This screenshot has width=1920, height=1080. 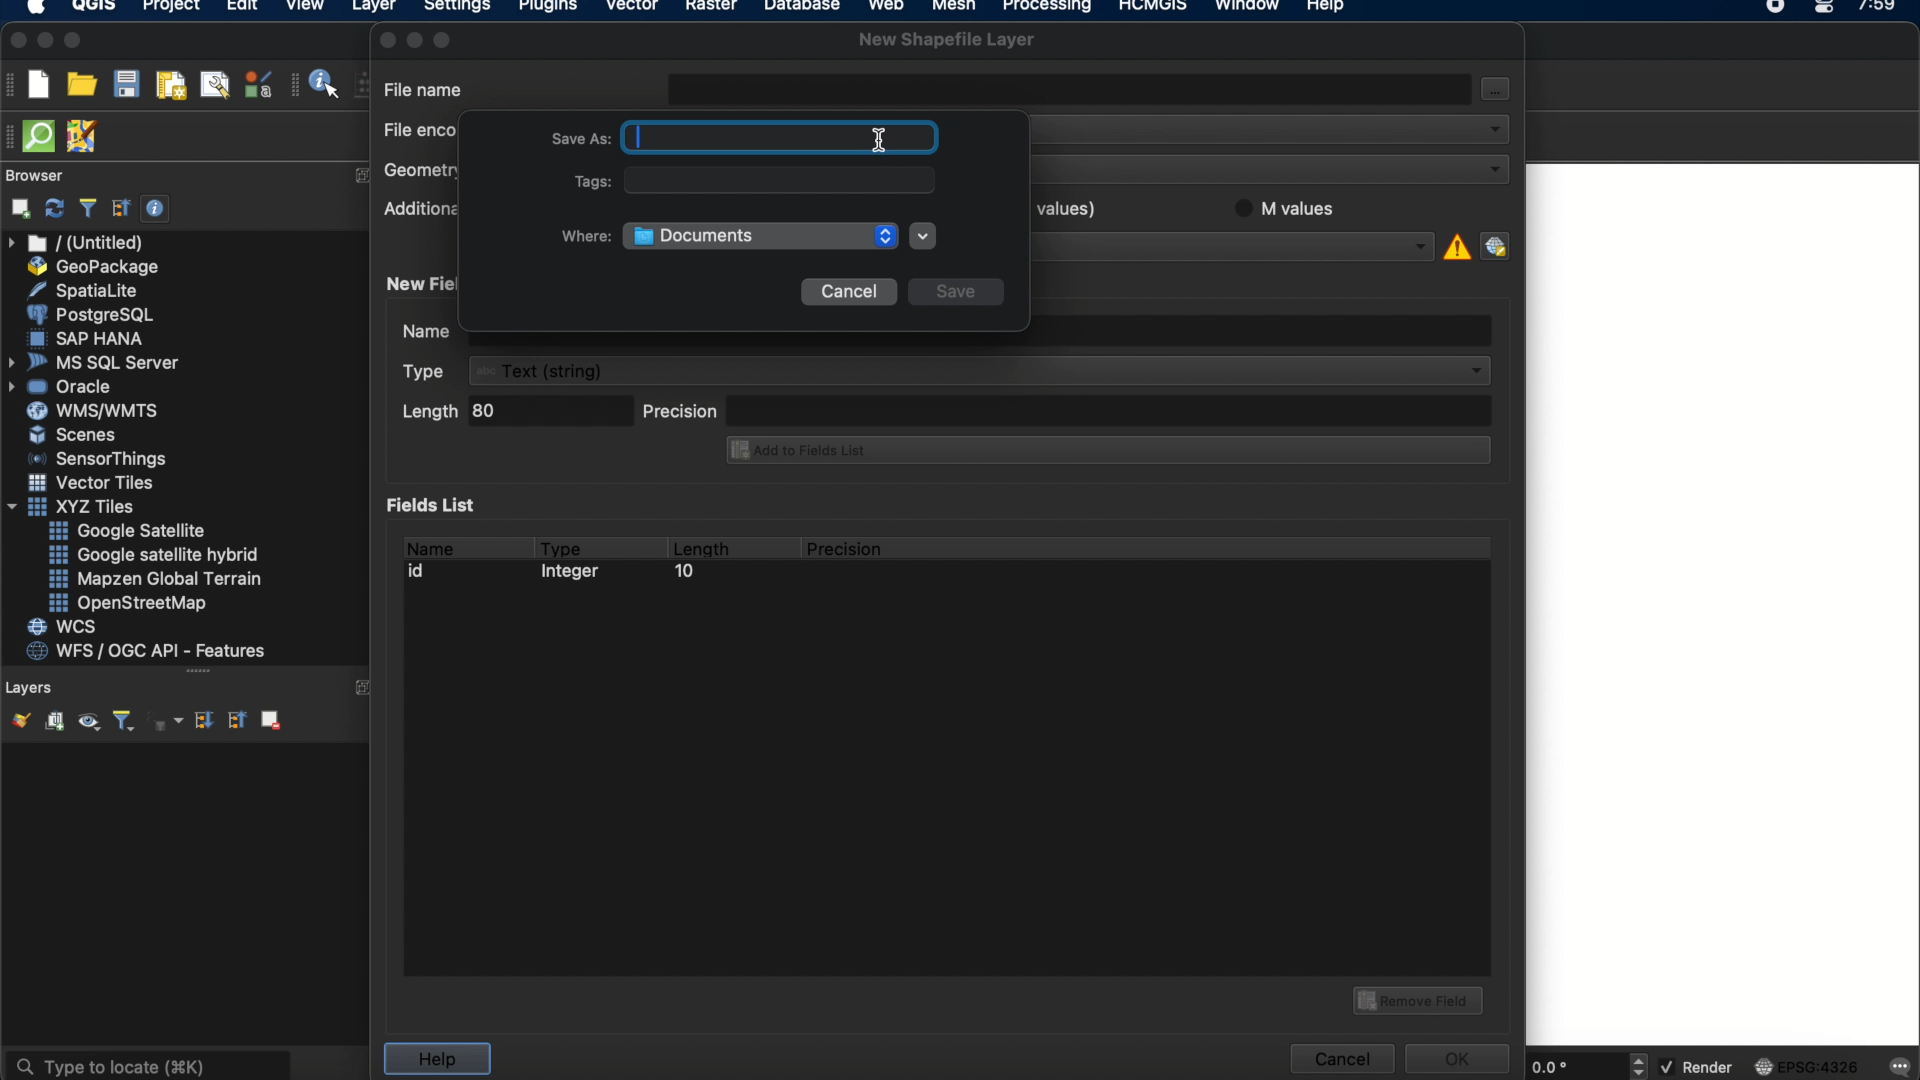 I want to click on hidden toolbar, so click(x=12, y=135).